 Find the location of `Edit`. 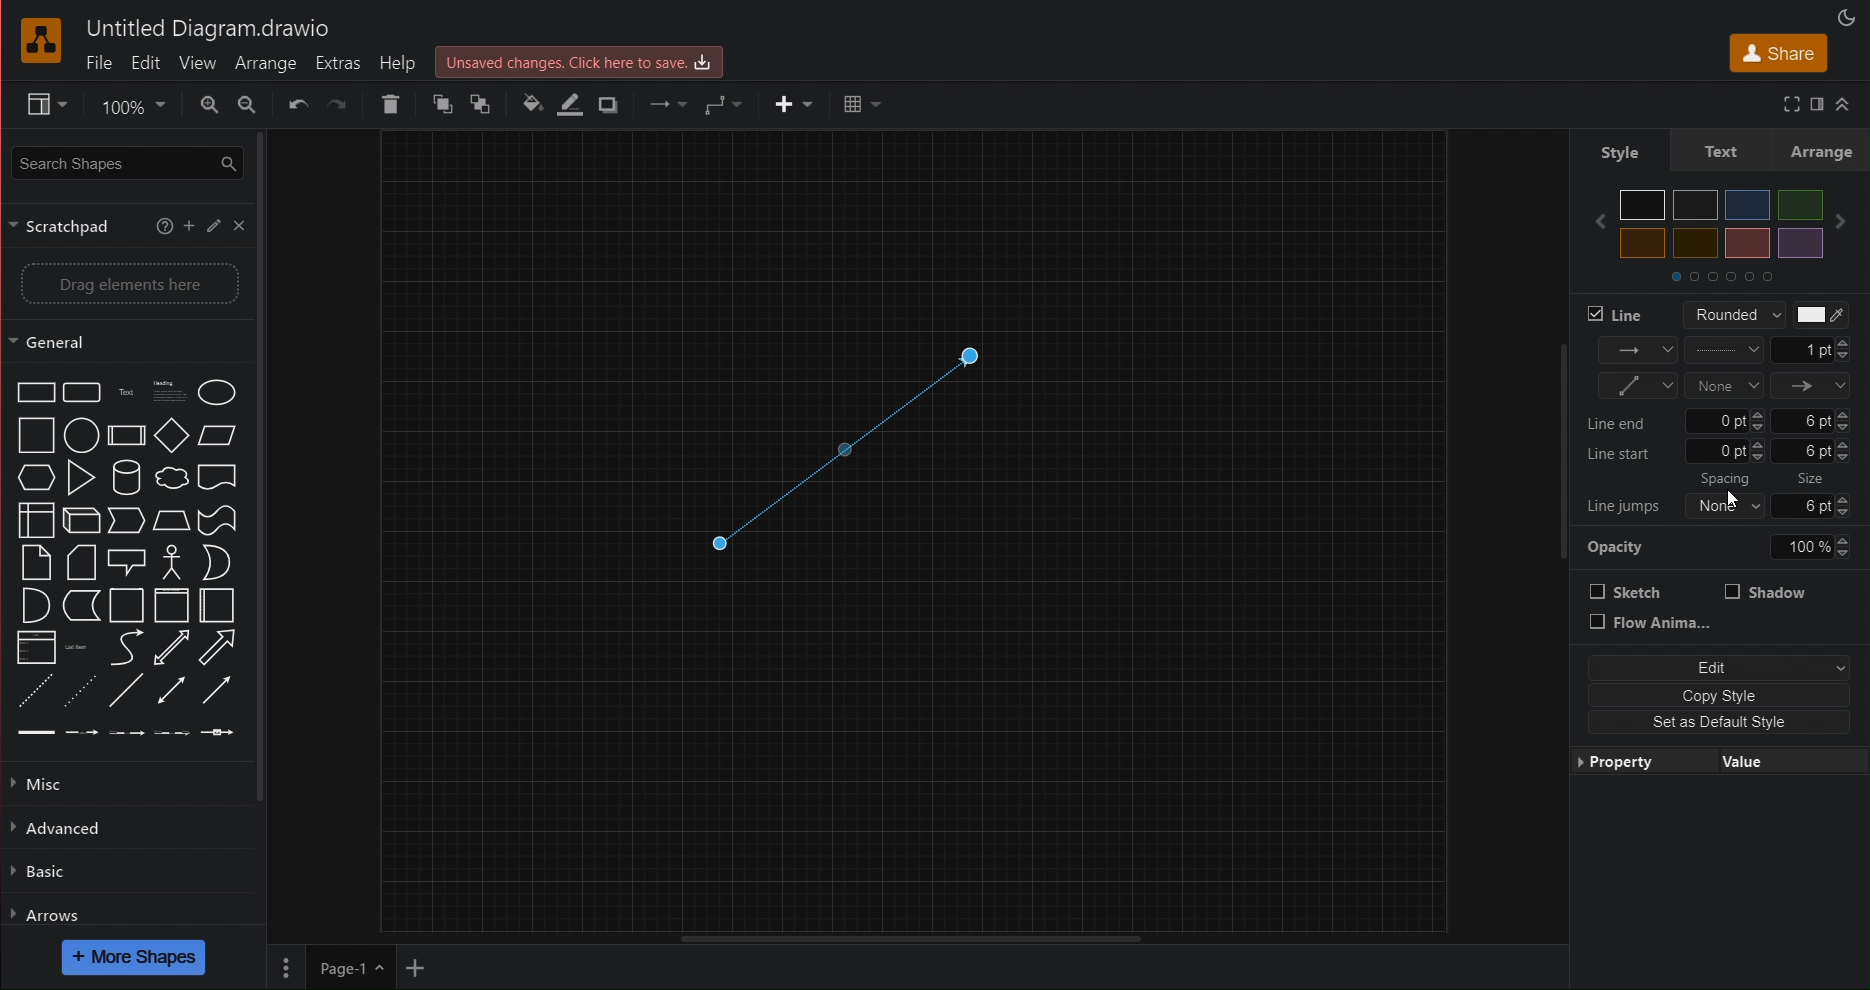

Edit is located at coordinates (212, 224).